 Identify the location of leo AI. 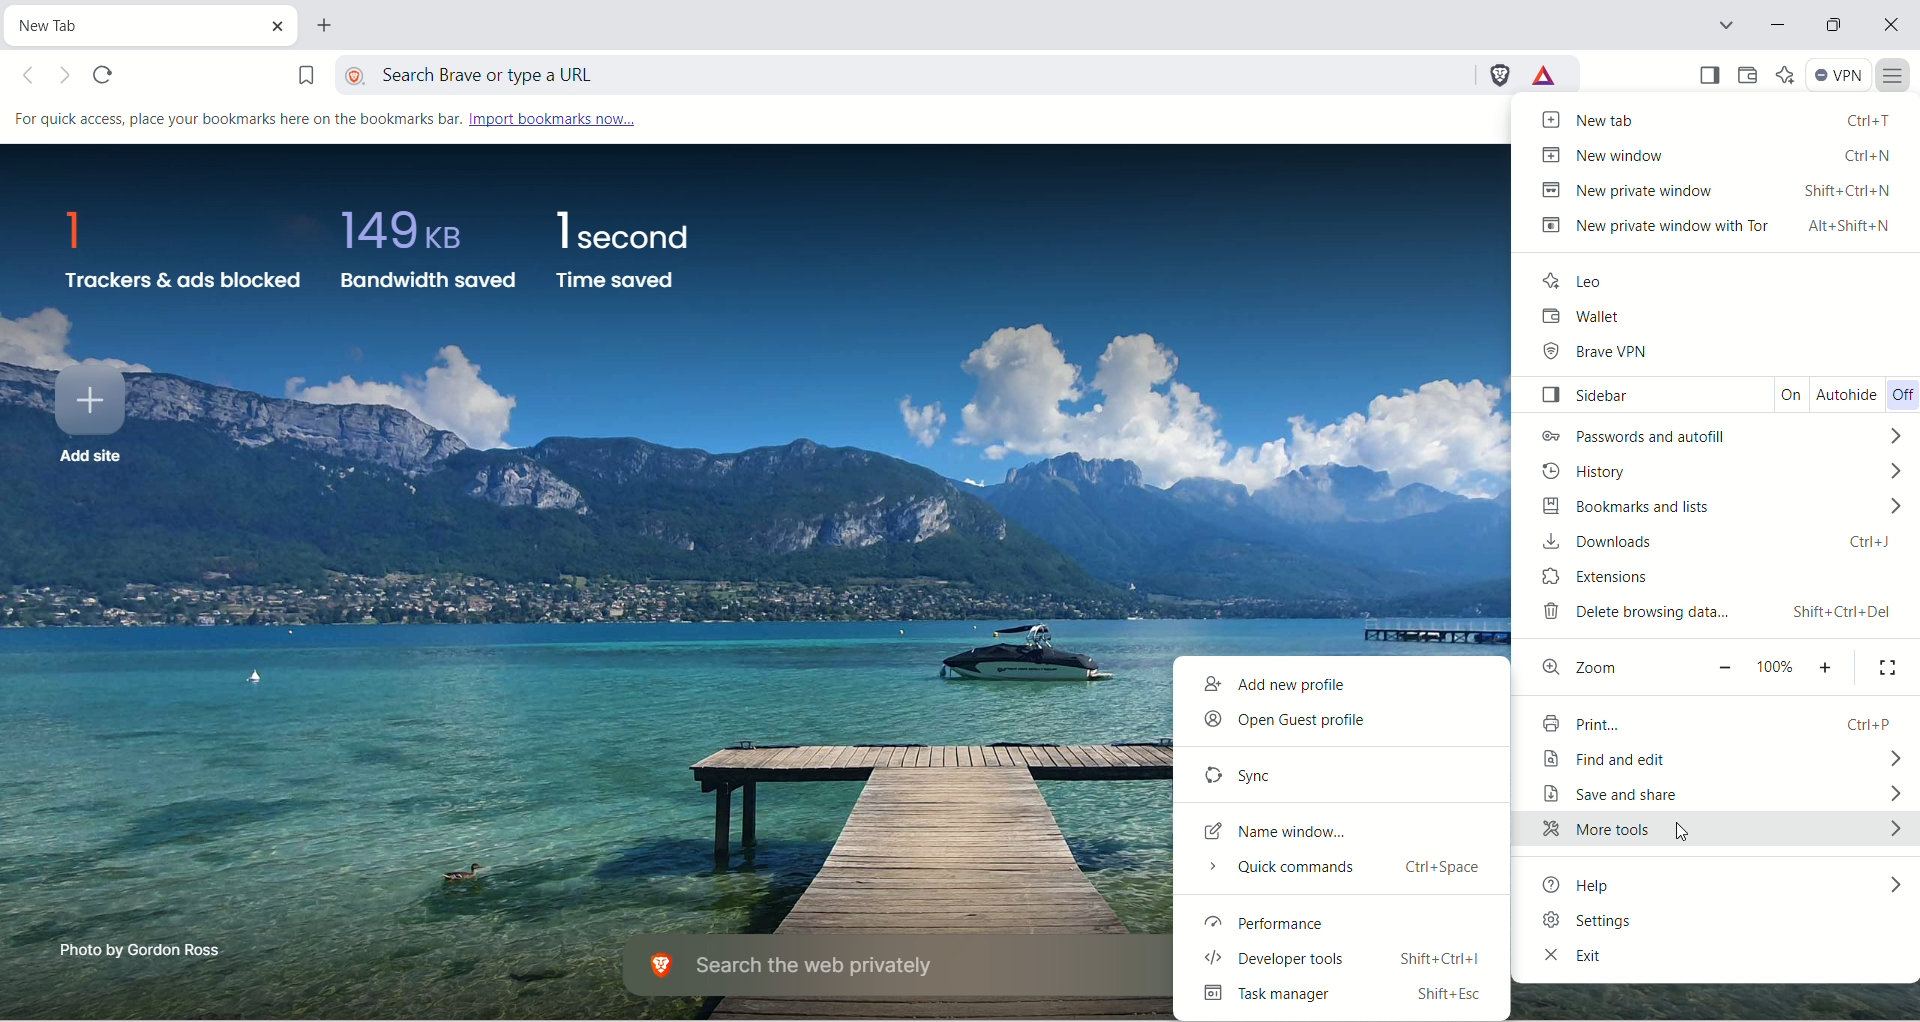
(1785, 73).